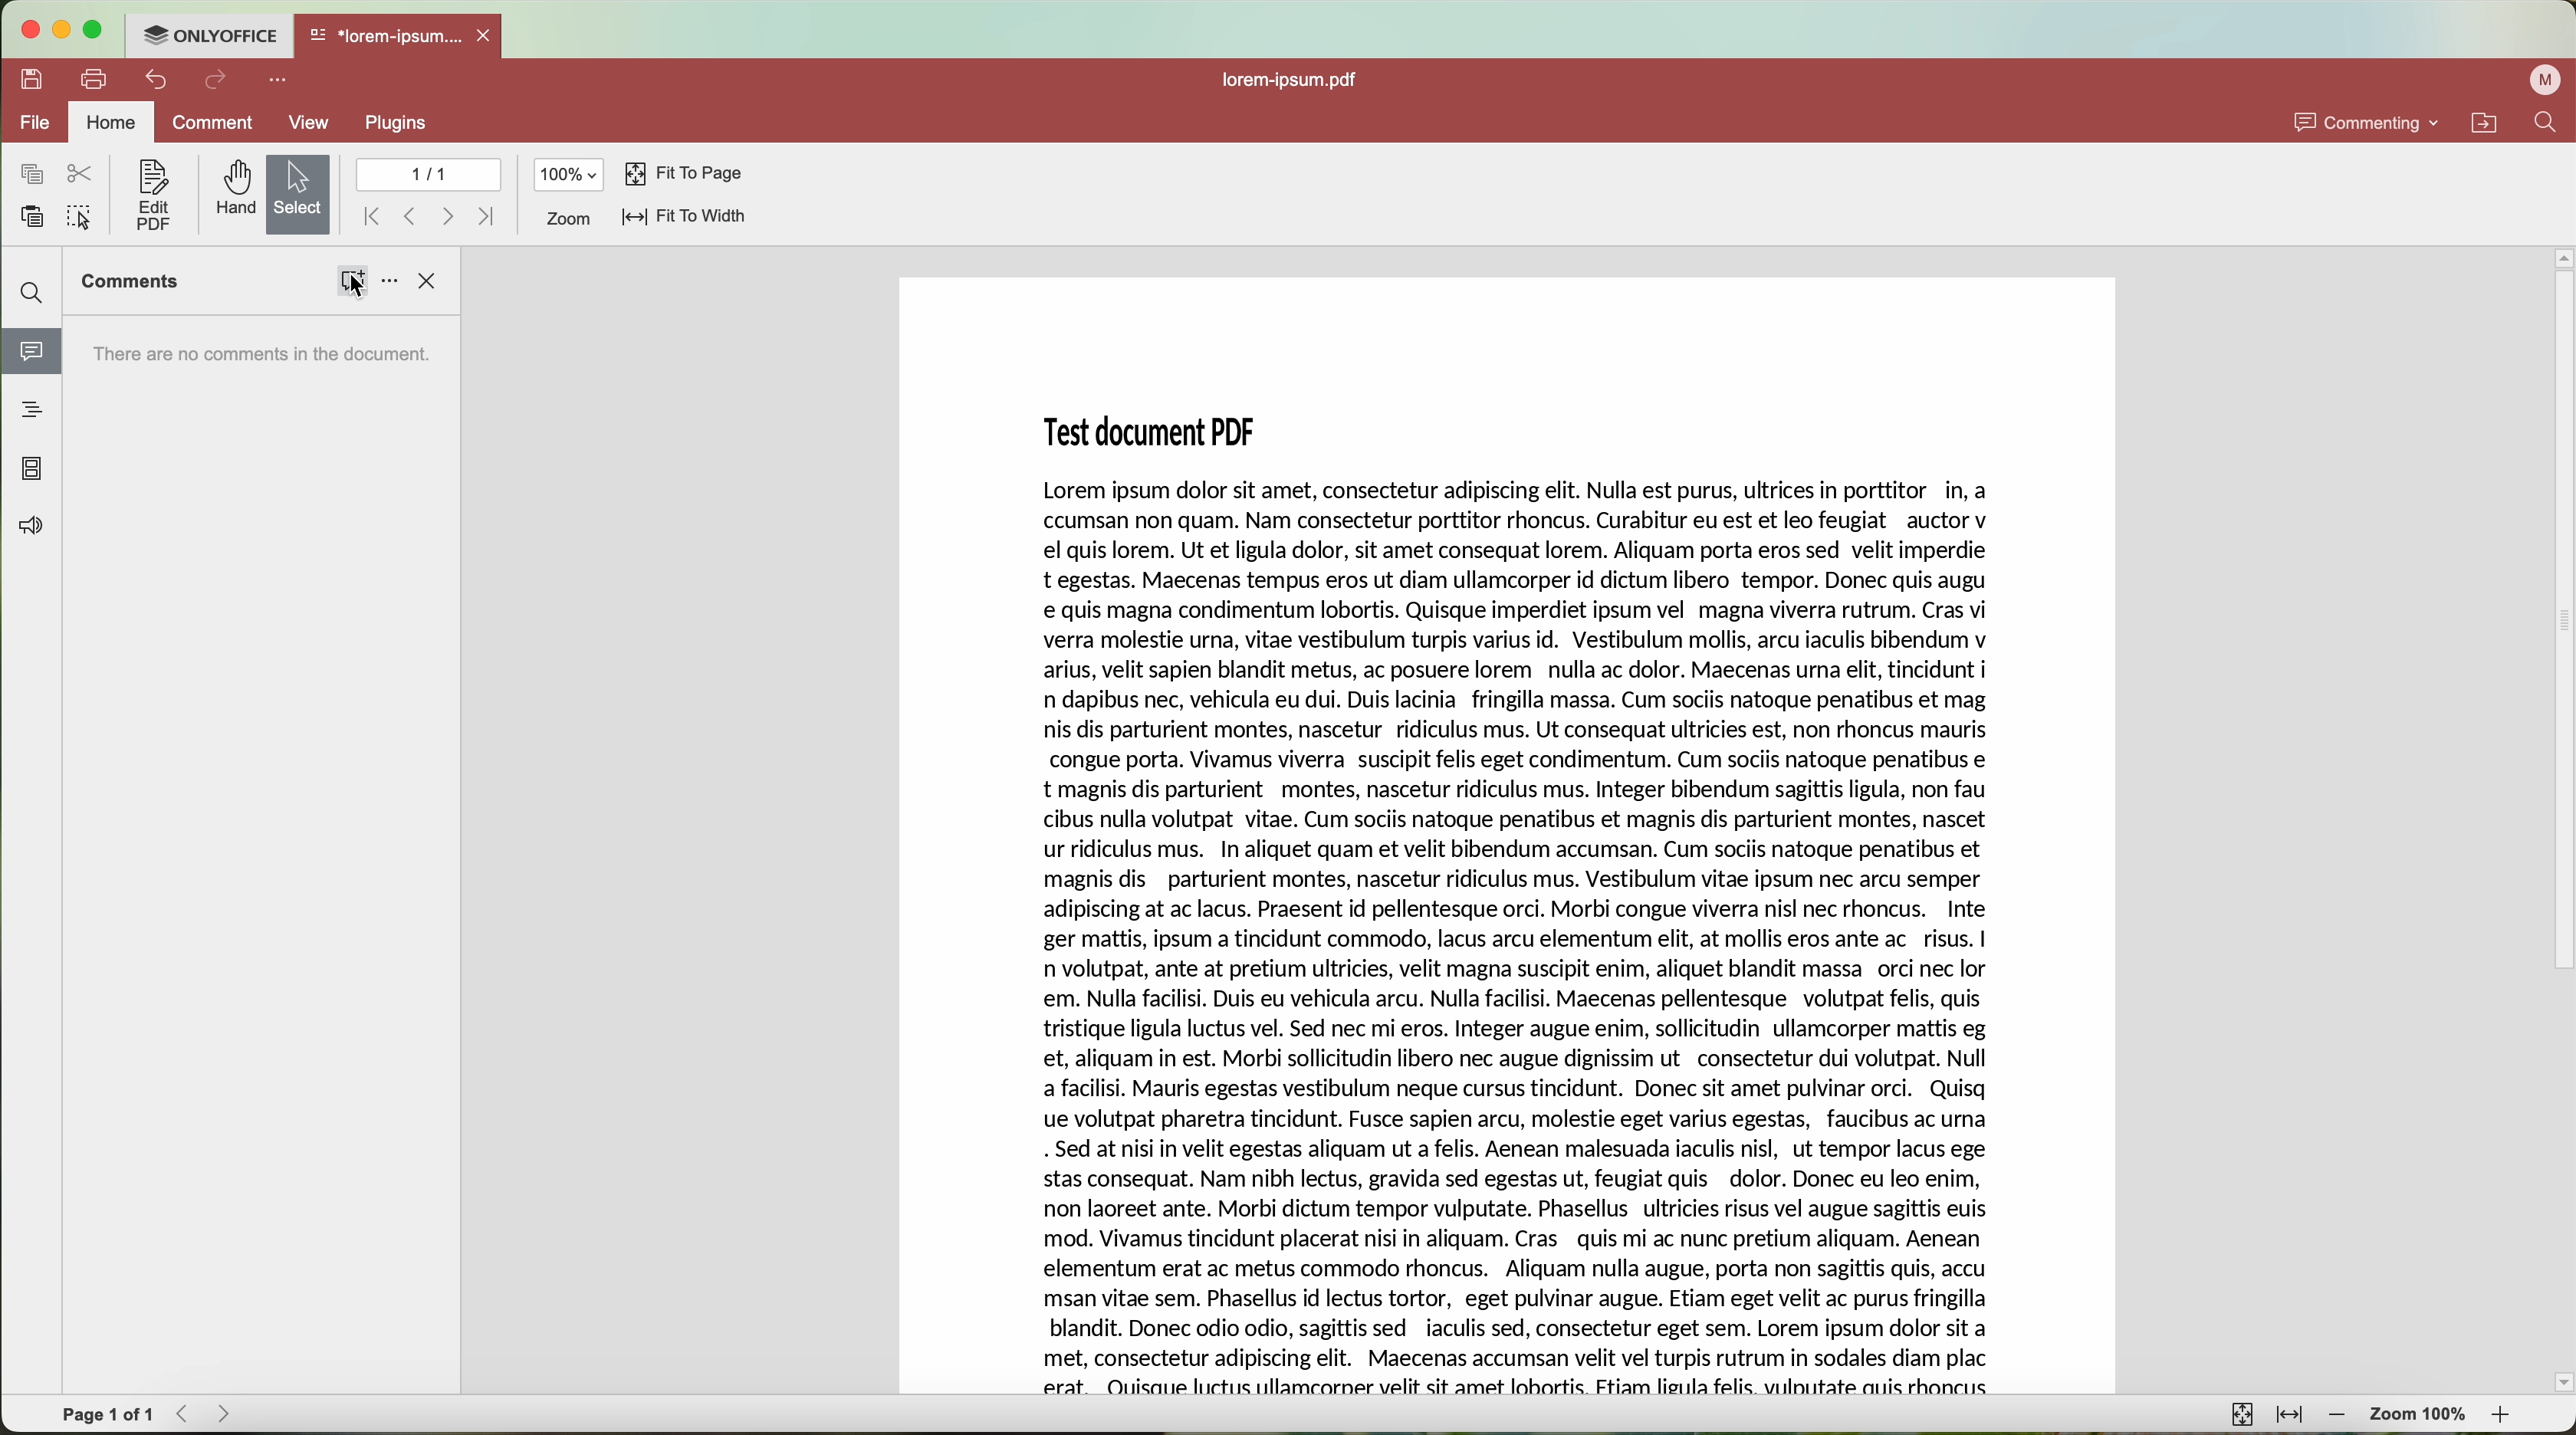  Describe the element at coordinates (217, 82) in the screenshot. I see `redo` at that location.